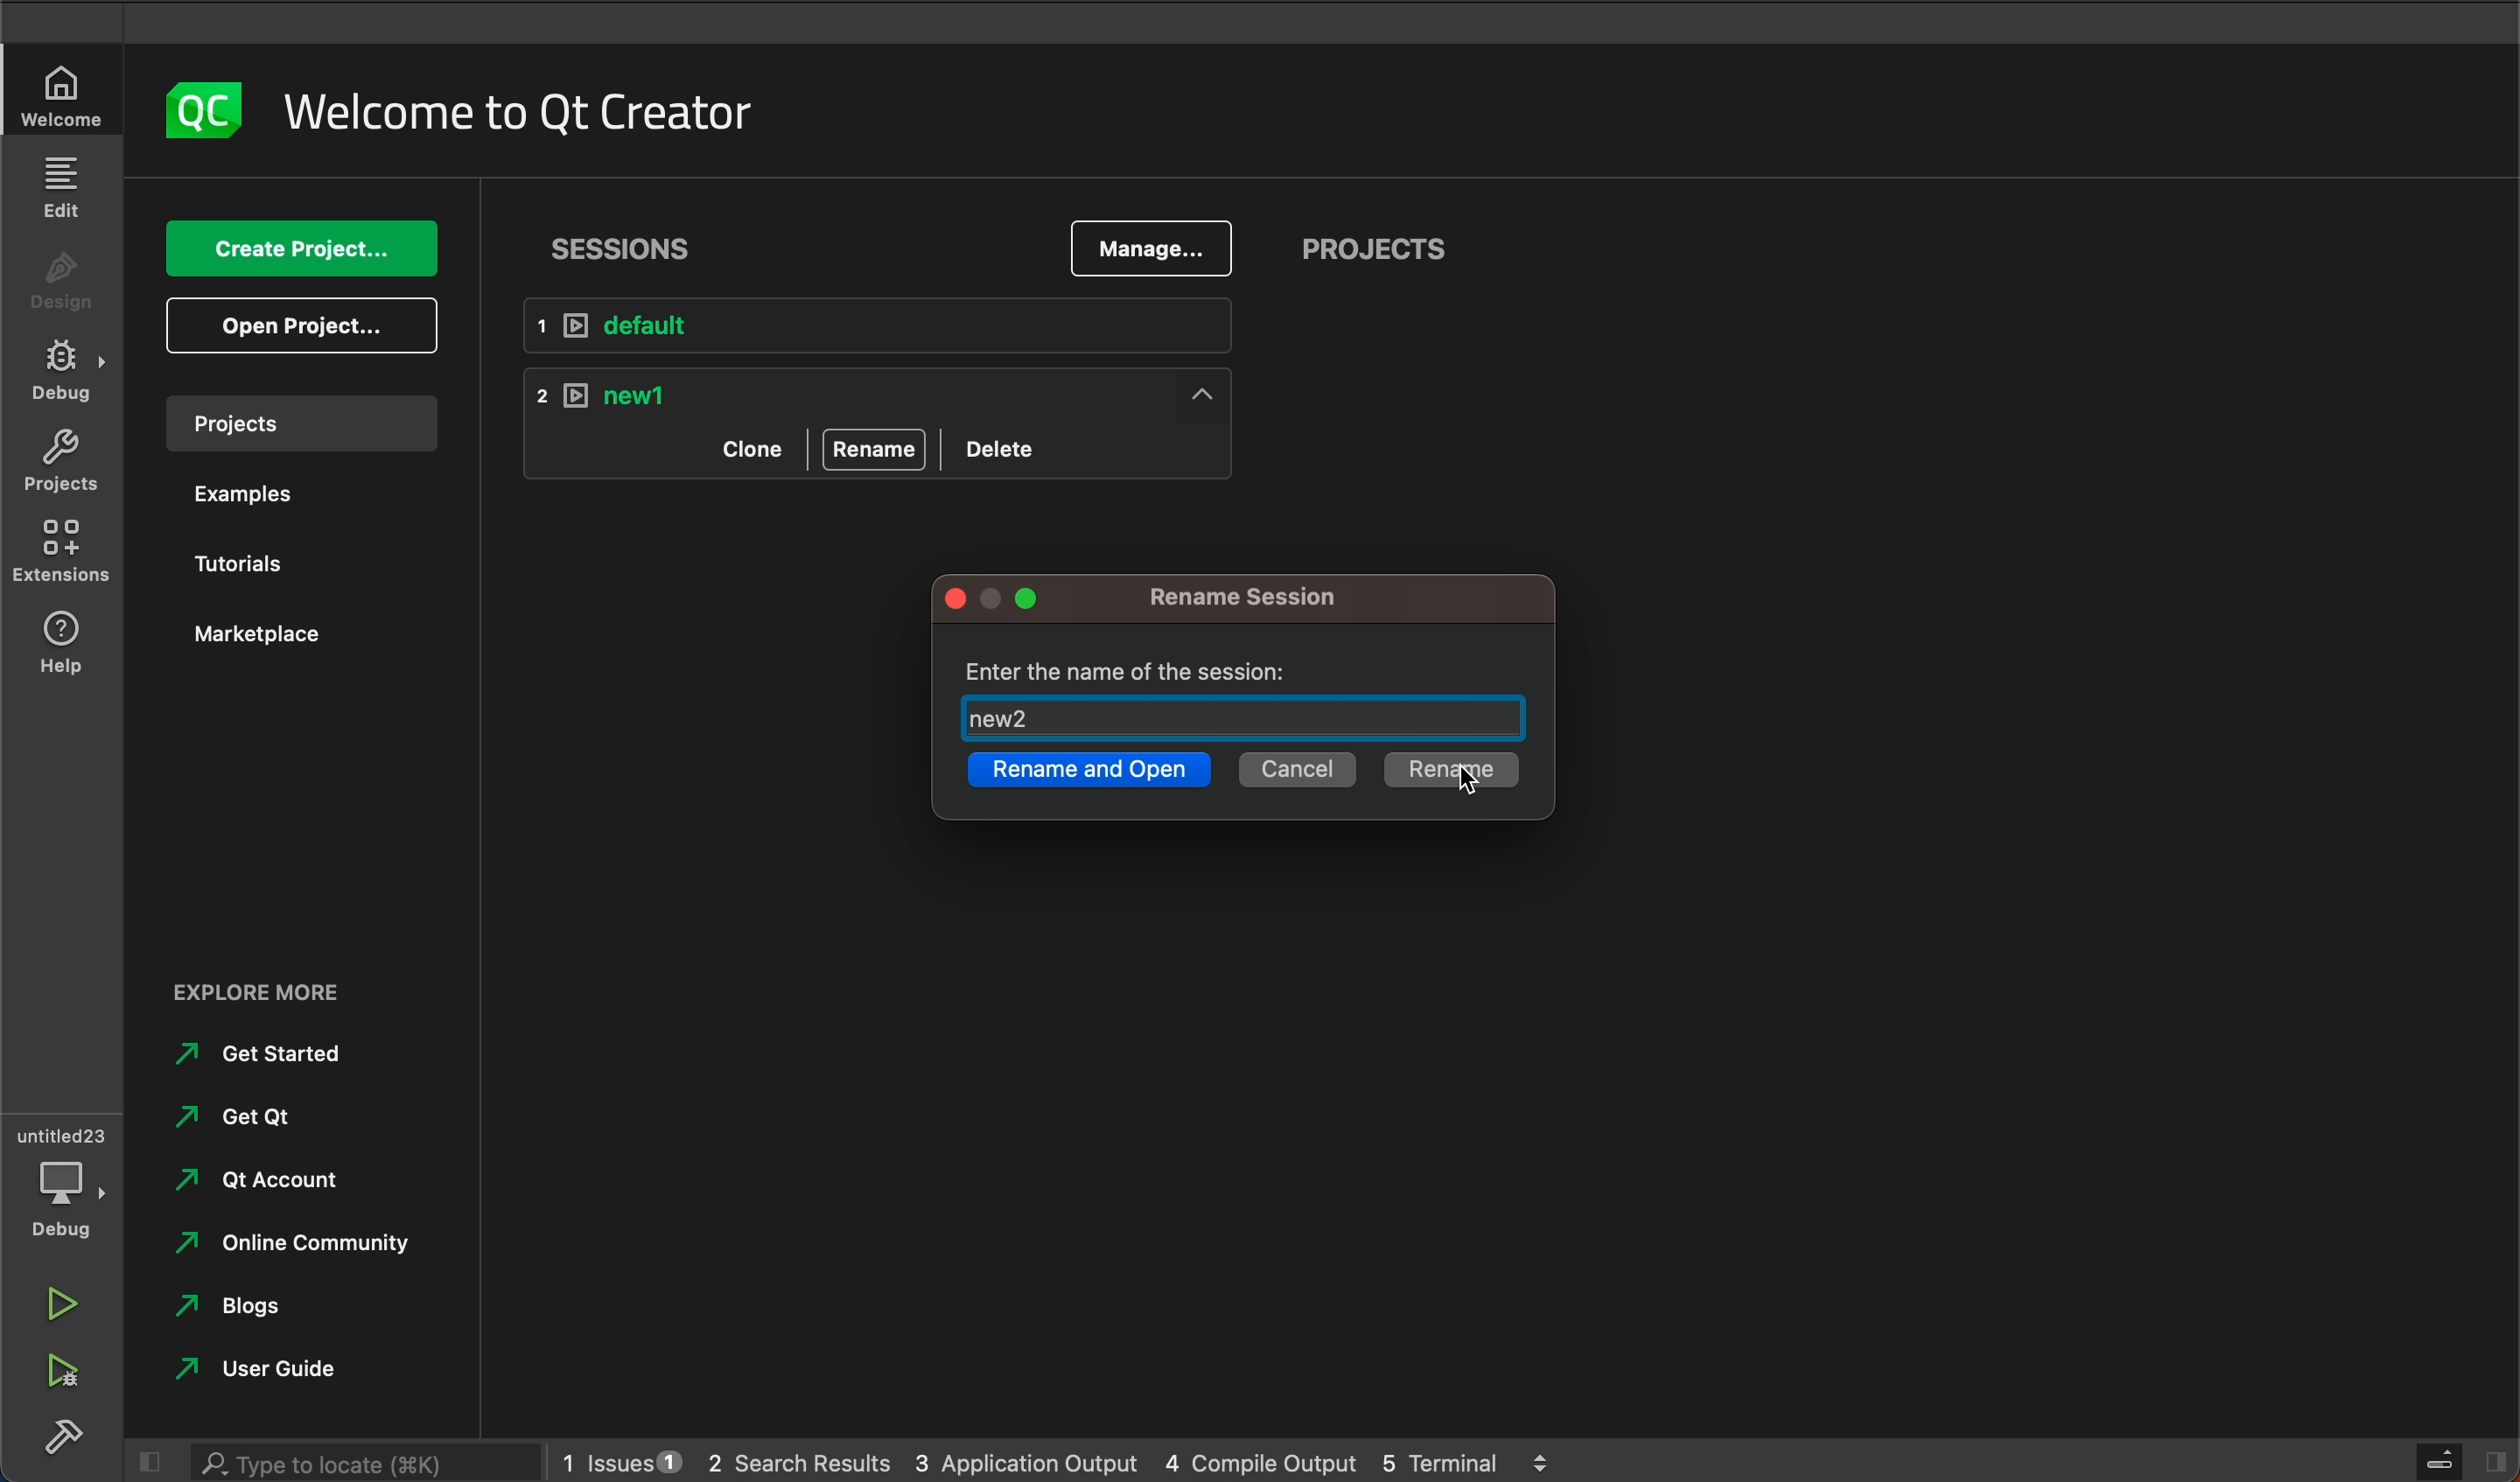  What do you see at coordinates (303, 1241) in the screenshot?
I see `online` at bounding box center [303, 1241].